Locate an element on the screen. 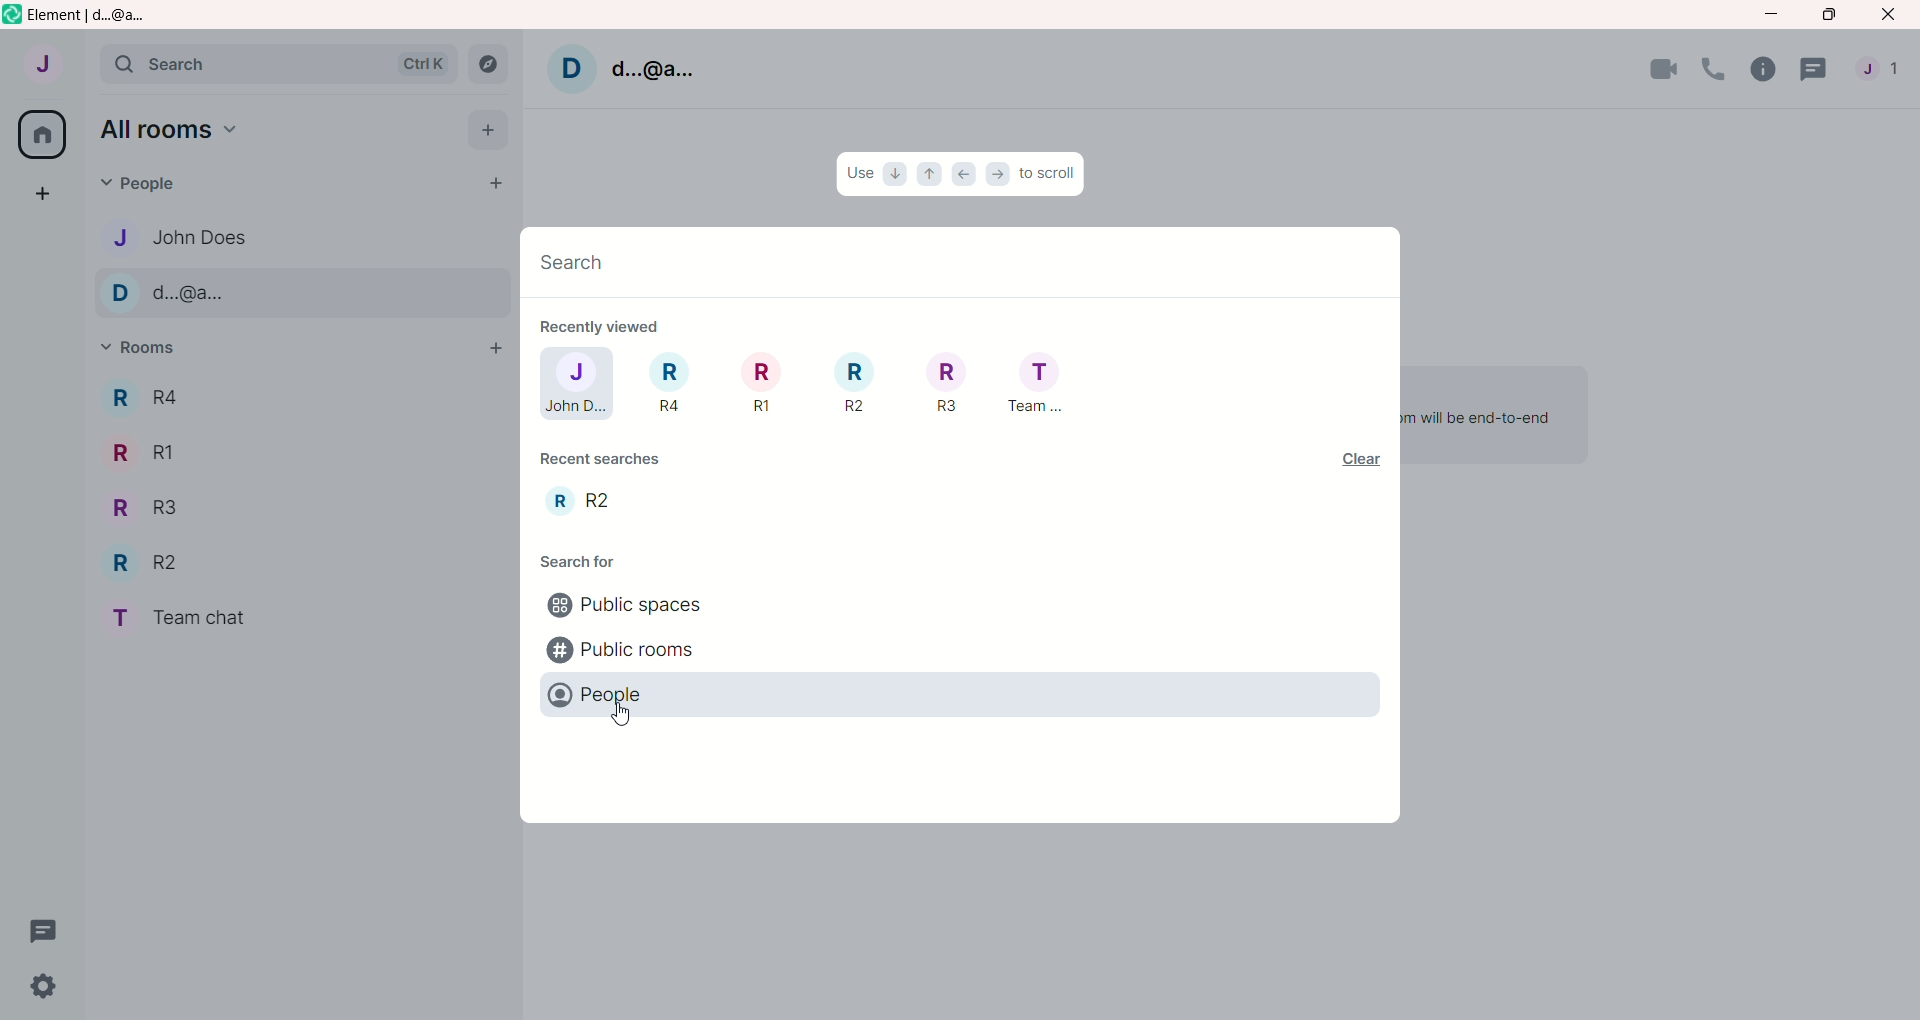  john does is located at coordinates (175, 234).